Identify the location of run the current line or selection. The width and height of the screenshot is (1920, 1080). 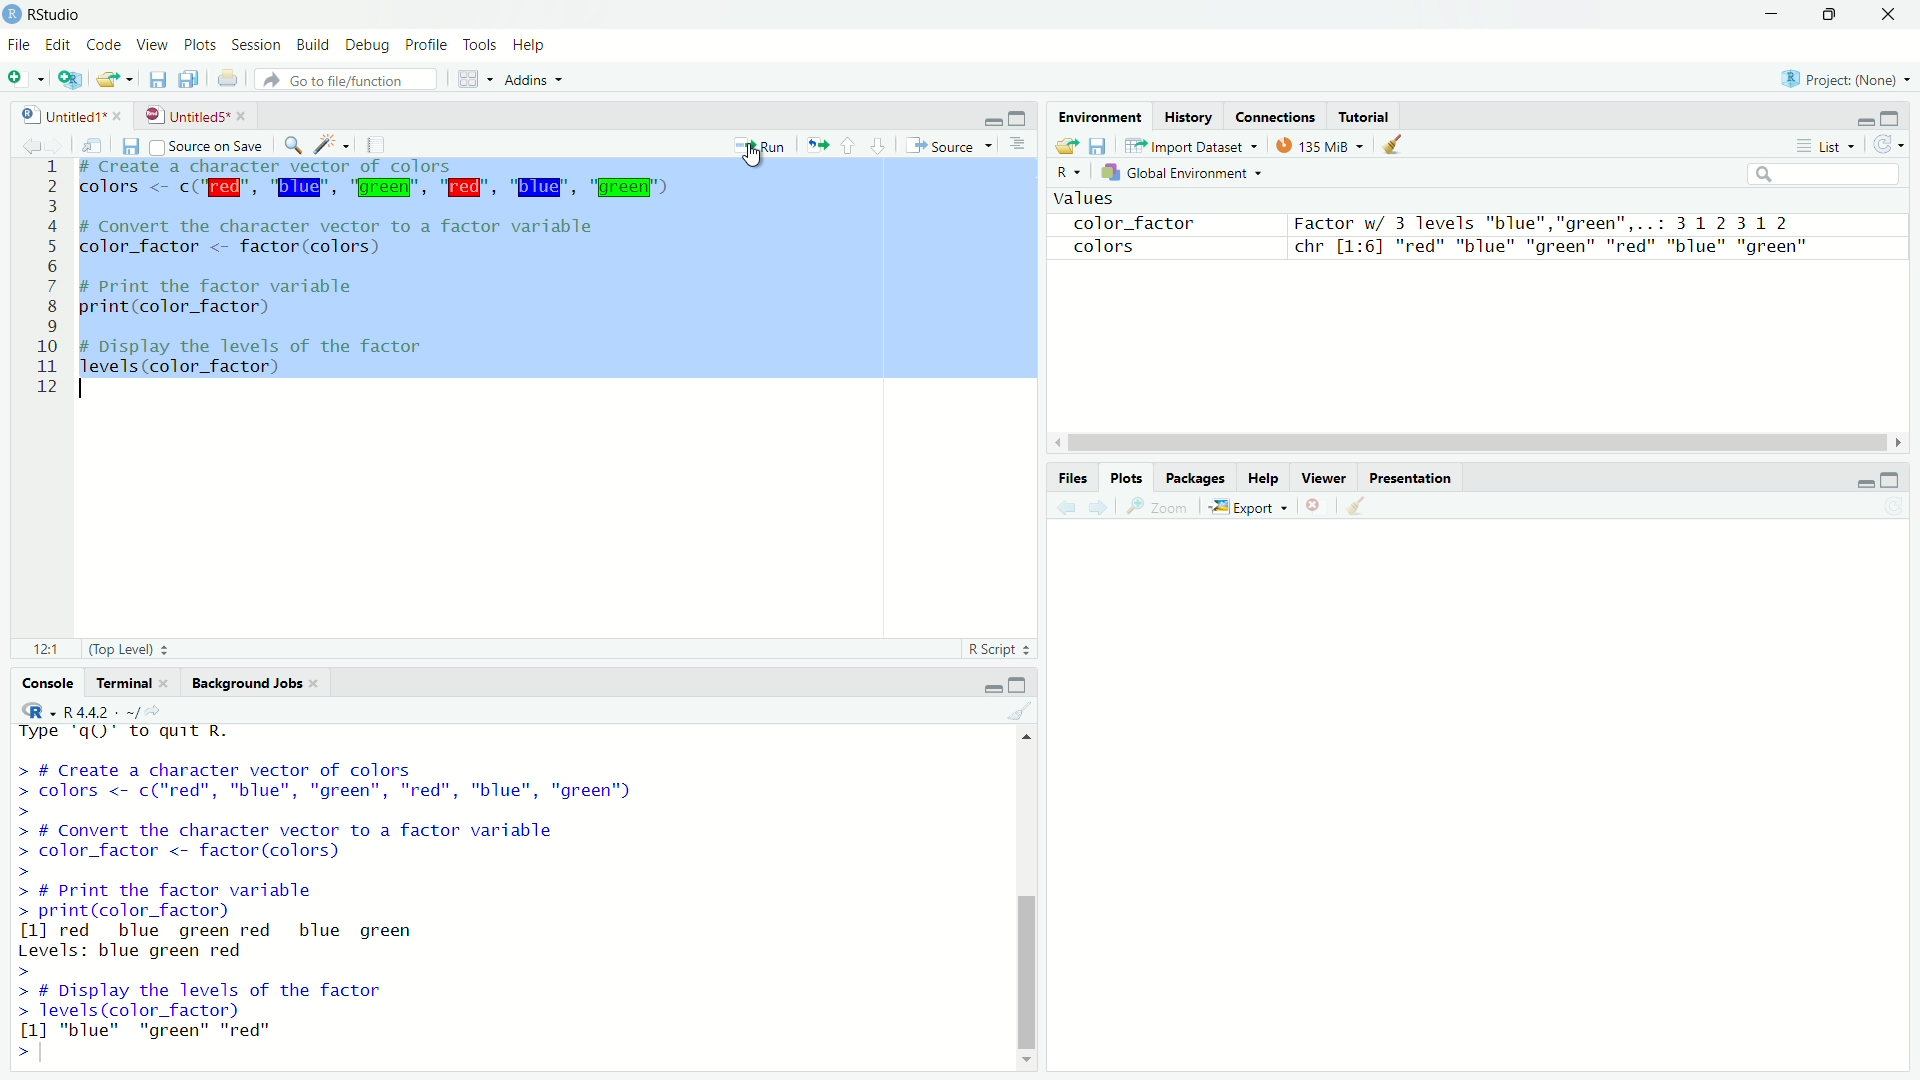
(760, 145).